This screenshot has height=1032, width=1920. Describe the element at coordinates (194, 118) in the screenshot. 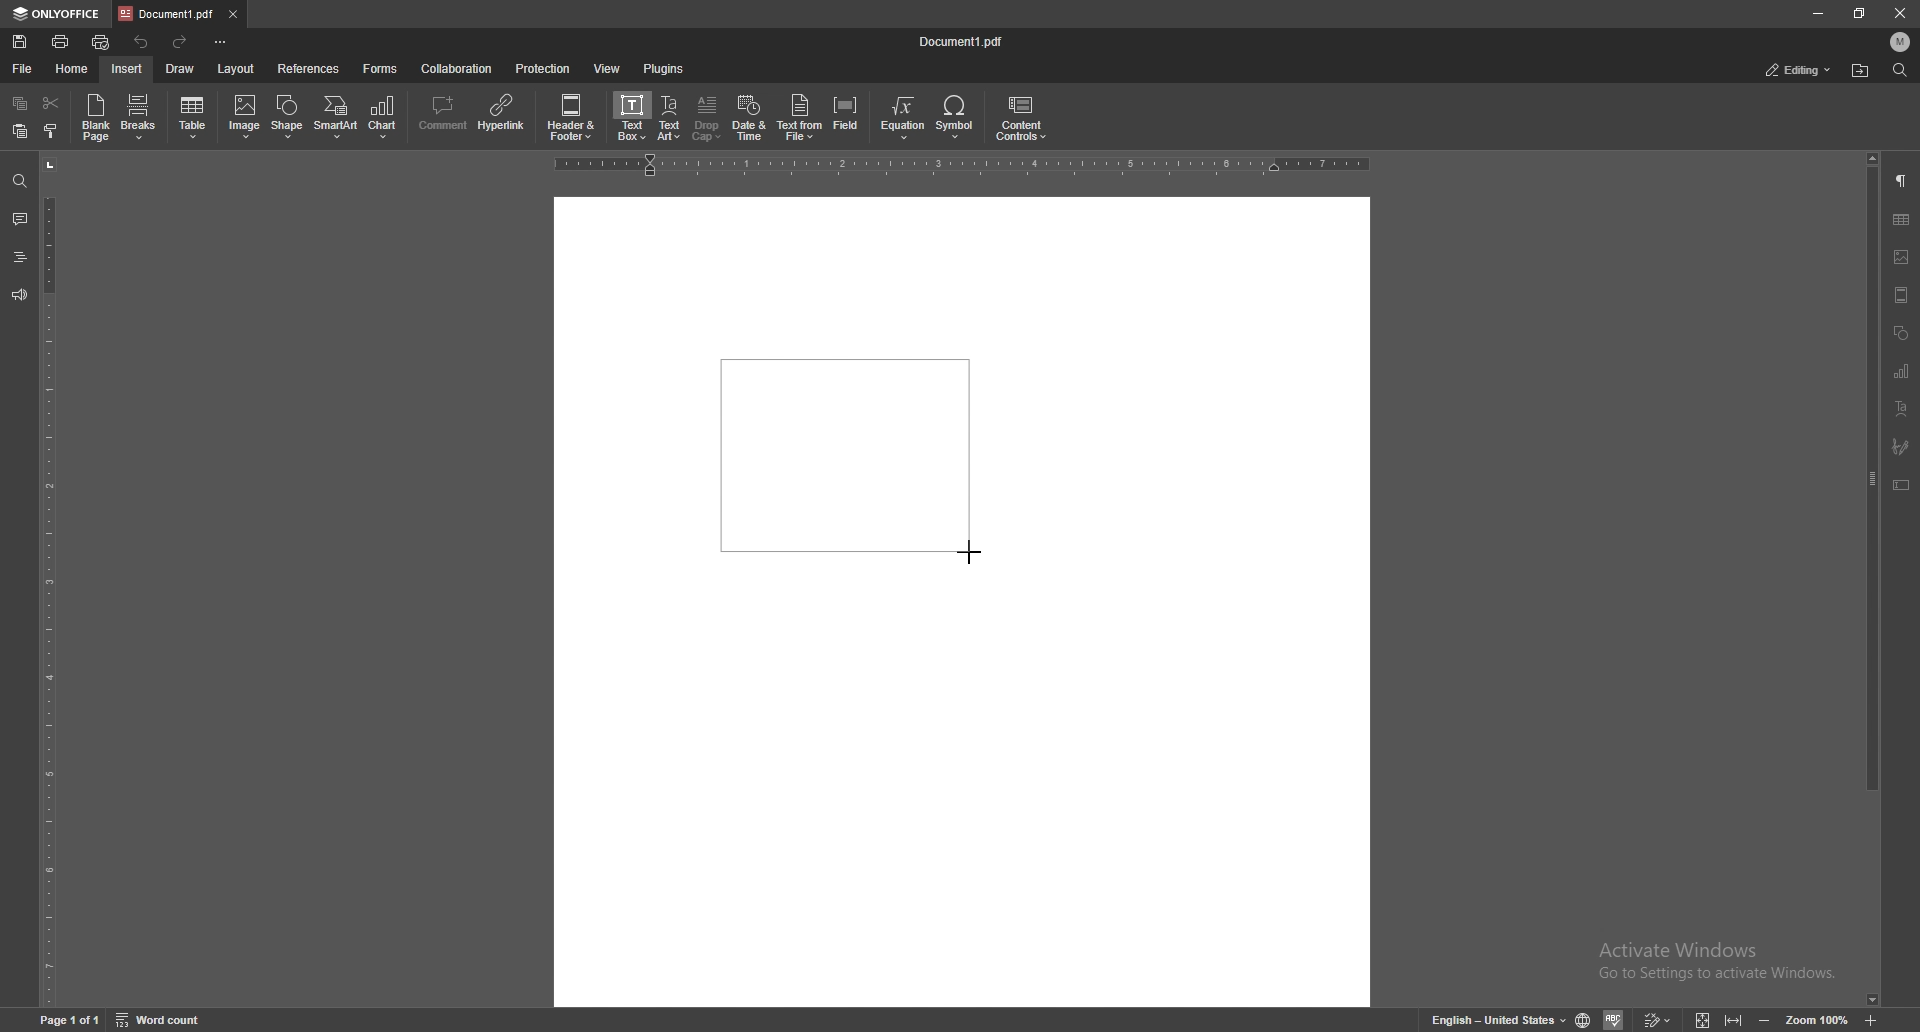

I see `table` at that location.